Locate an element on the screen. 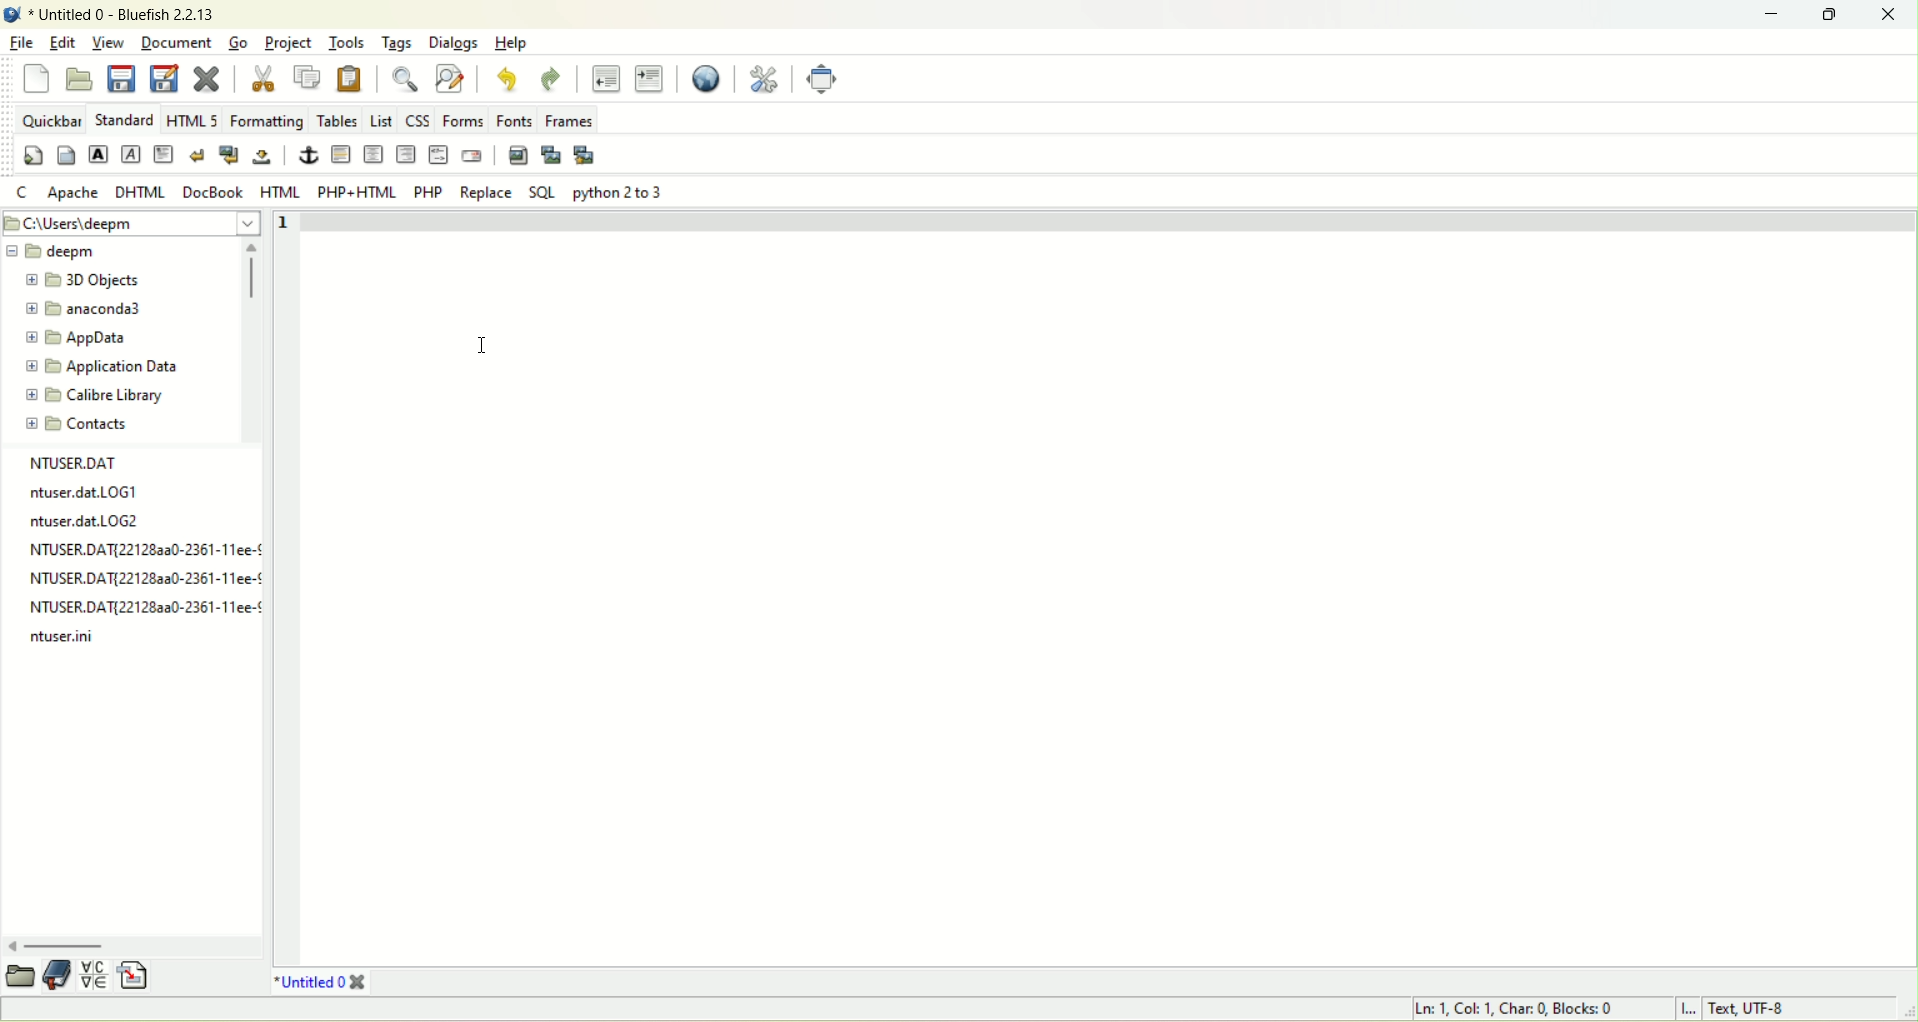  application icon is located at coordinates (12, 14).